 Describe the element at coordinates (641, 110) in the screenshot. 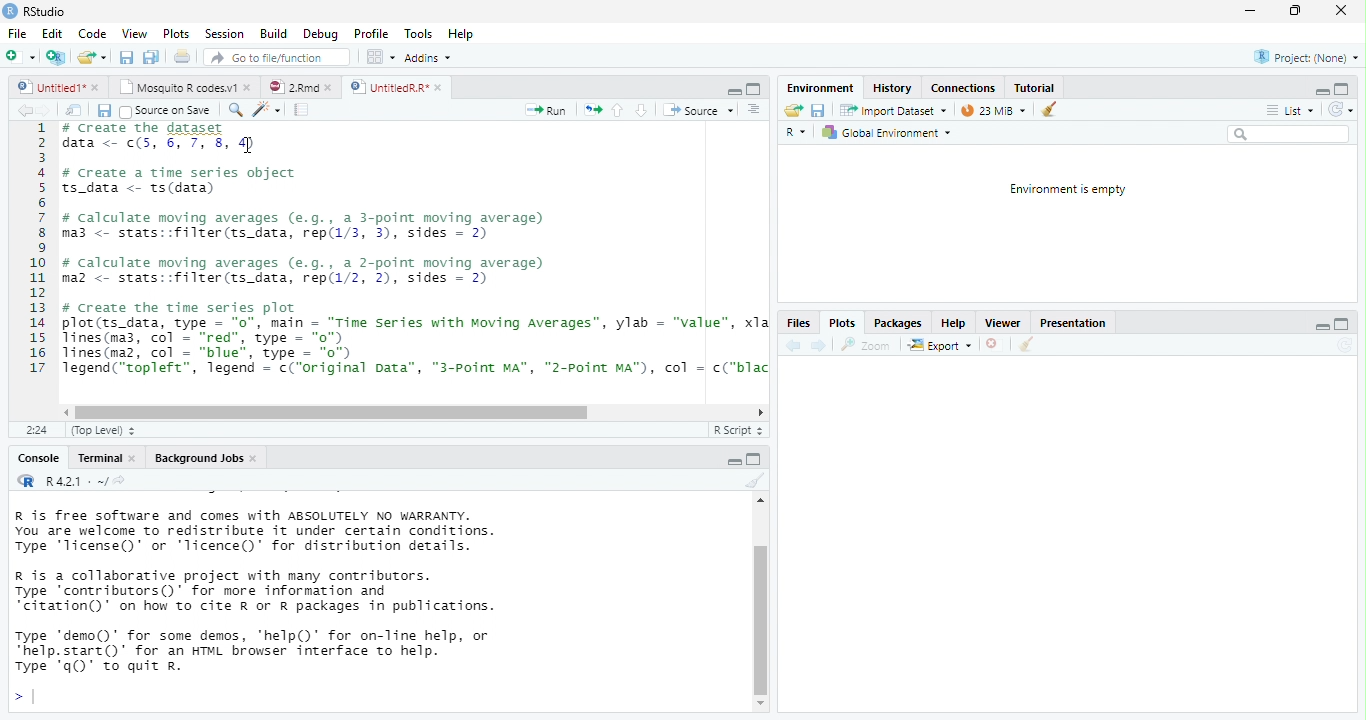

I see `down` at that location.